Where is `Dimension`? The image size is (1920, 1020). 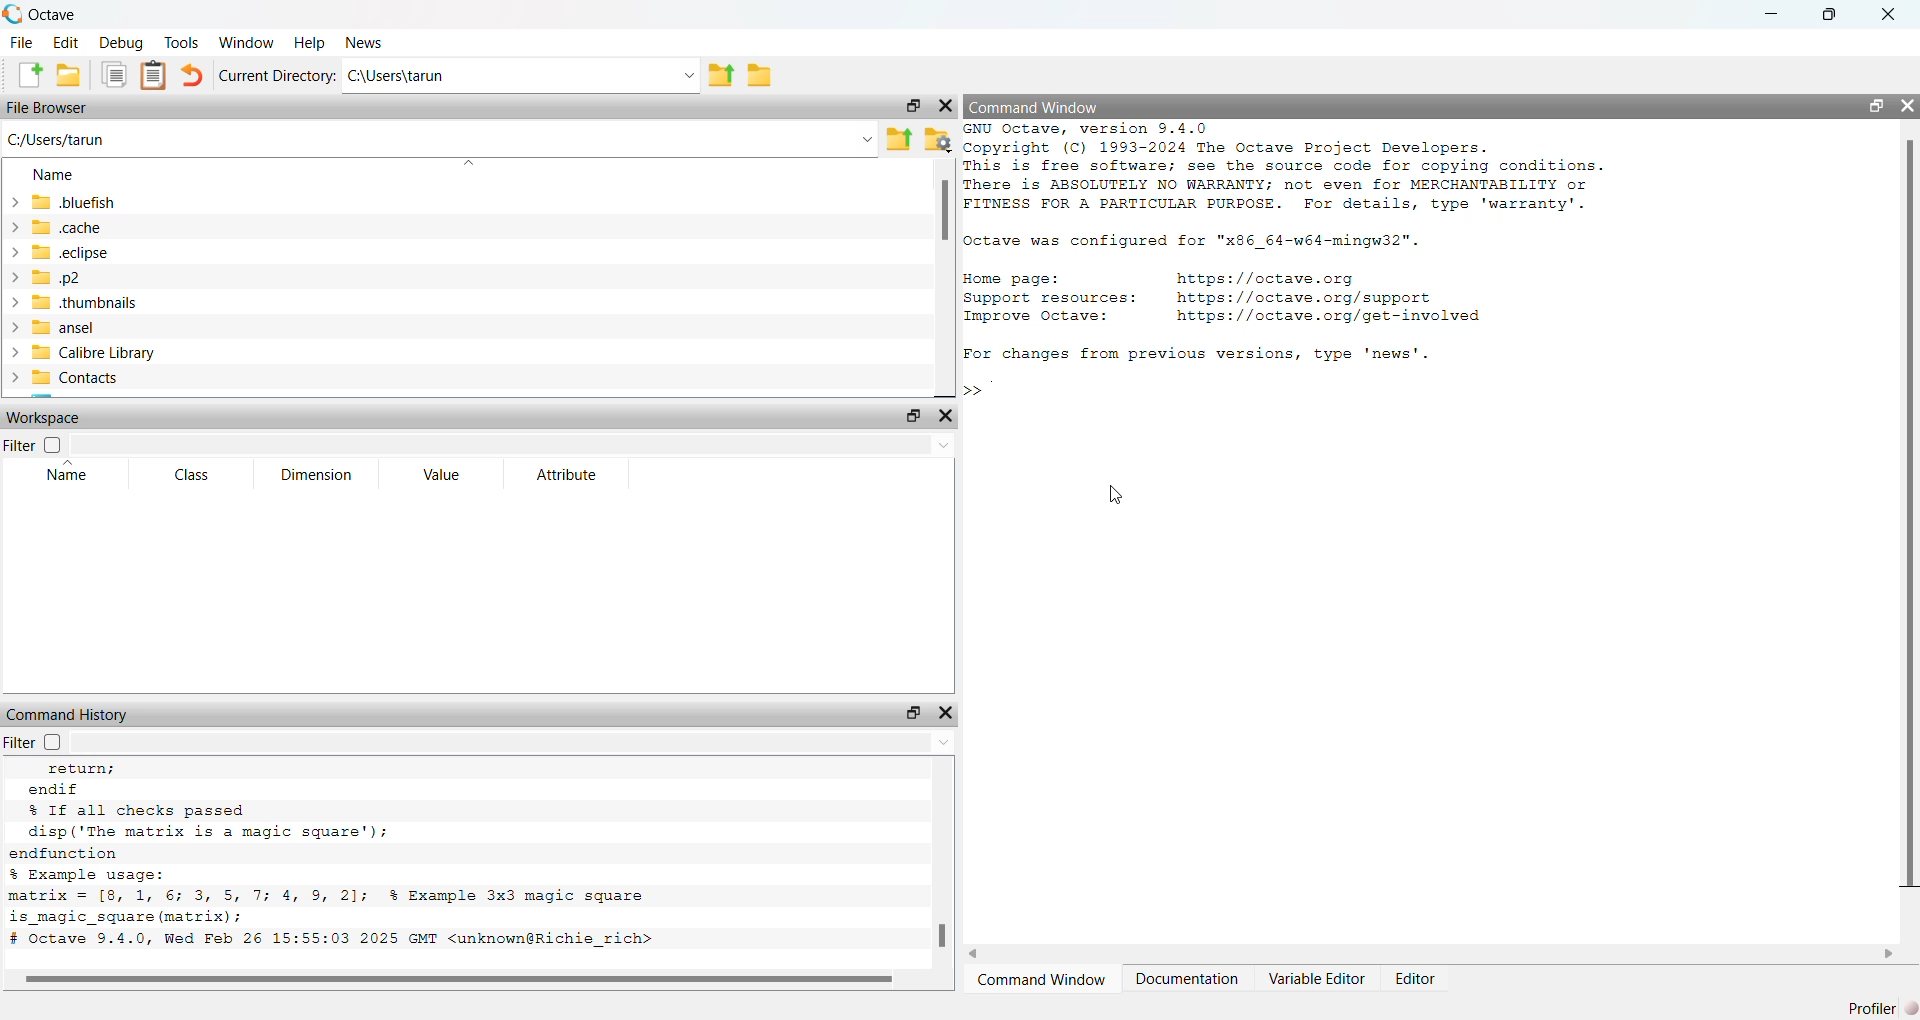 Dimension is located at coordinates (315, 476).